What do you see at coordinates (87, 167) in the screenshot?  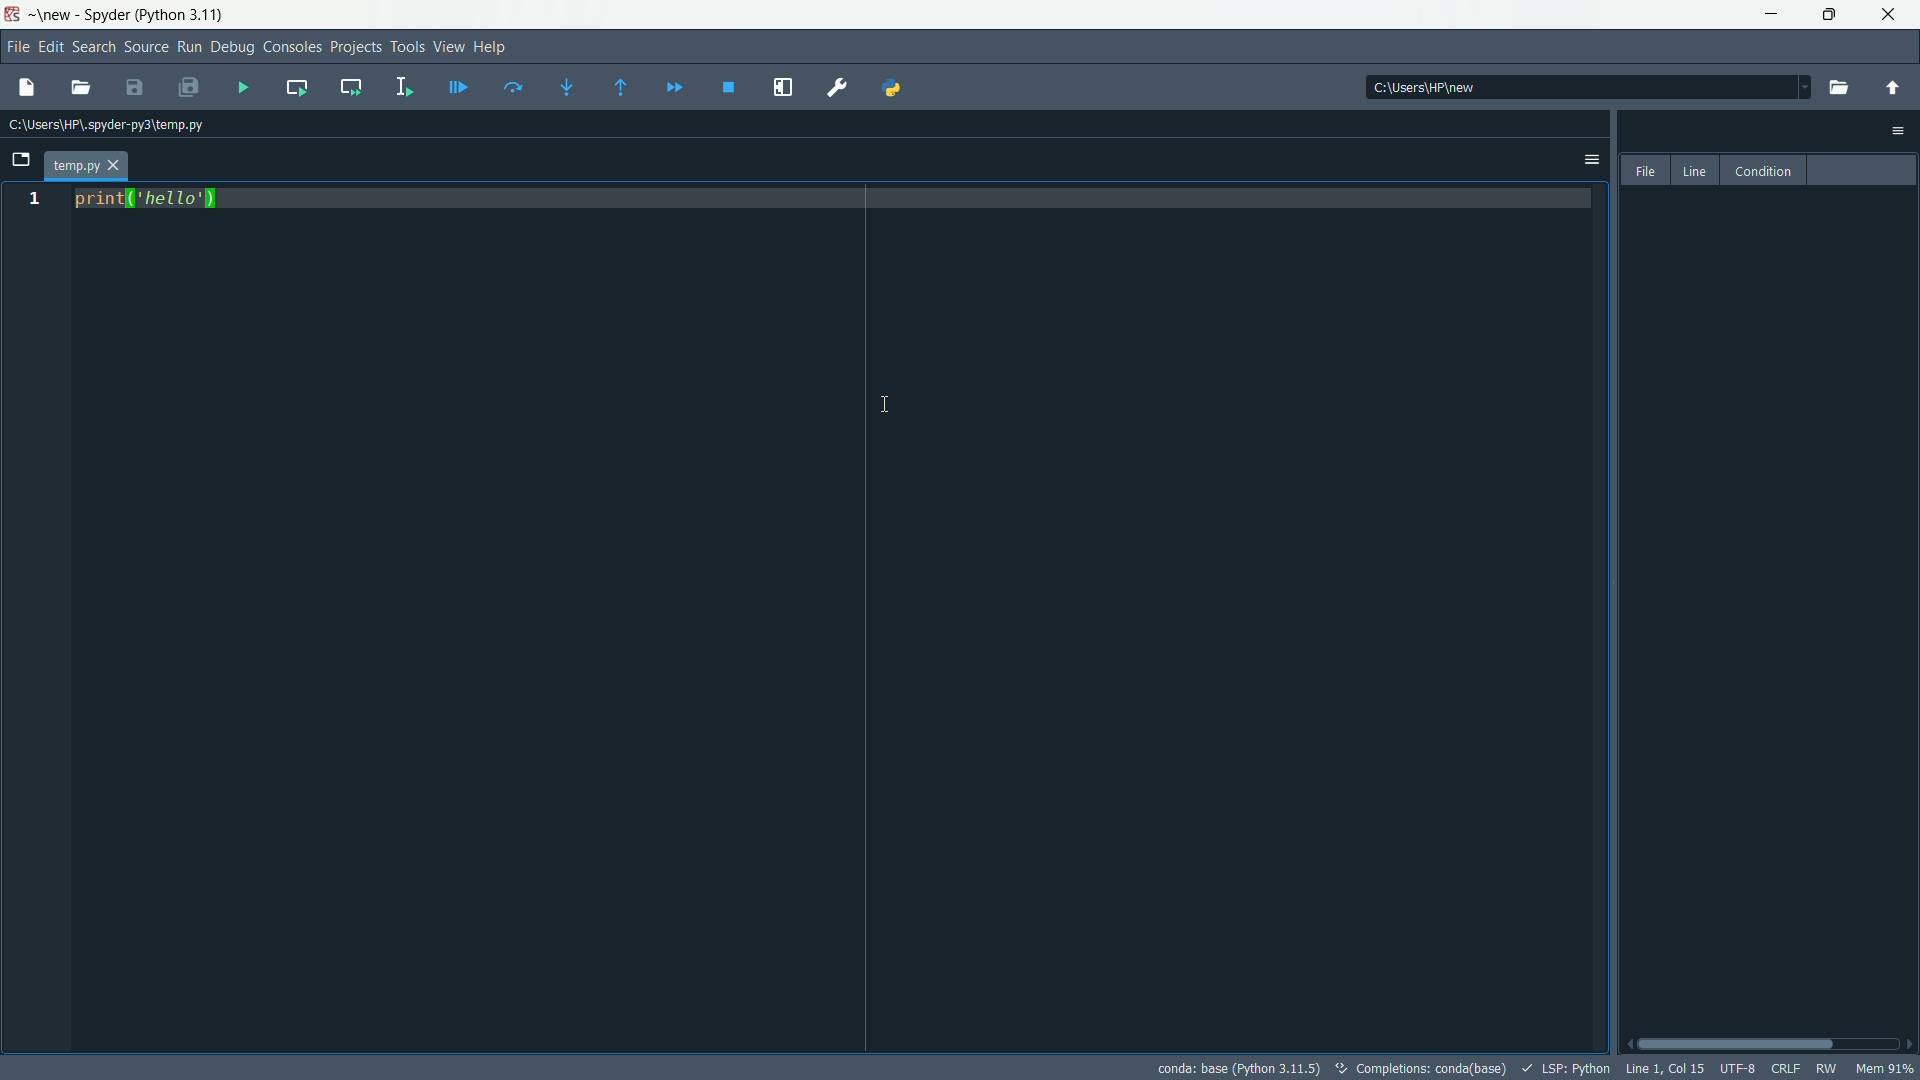 I see `temp.py tab` at bounding box center [87, 167].